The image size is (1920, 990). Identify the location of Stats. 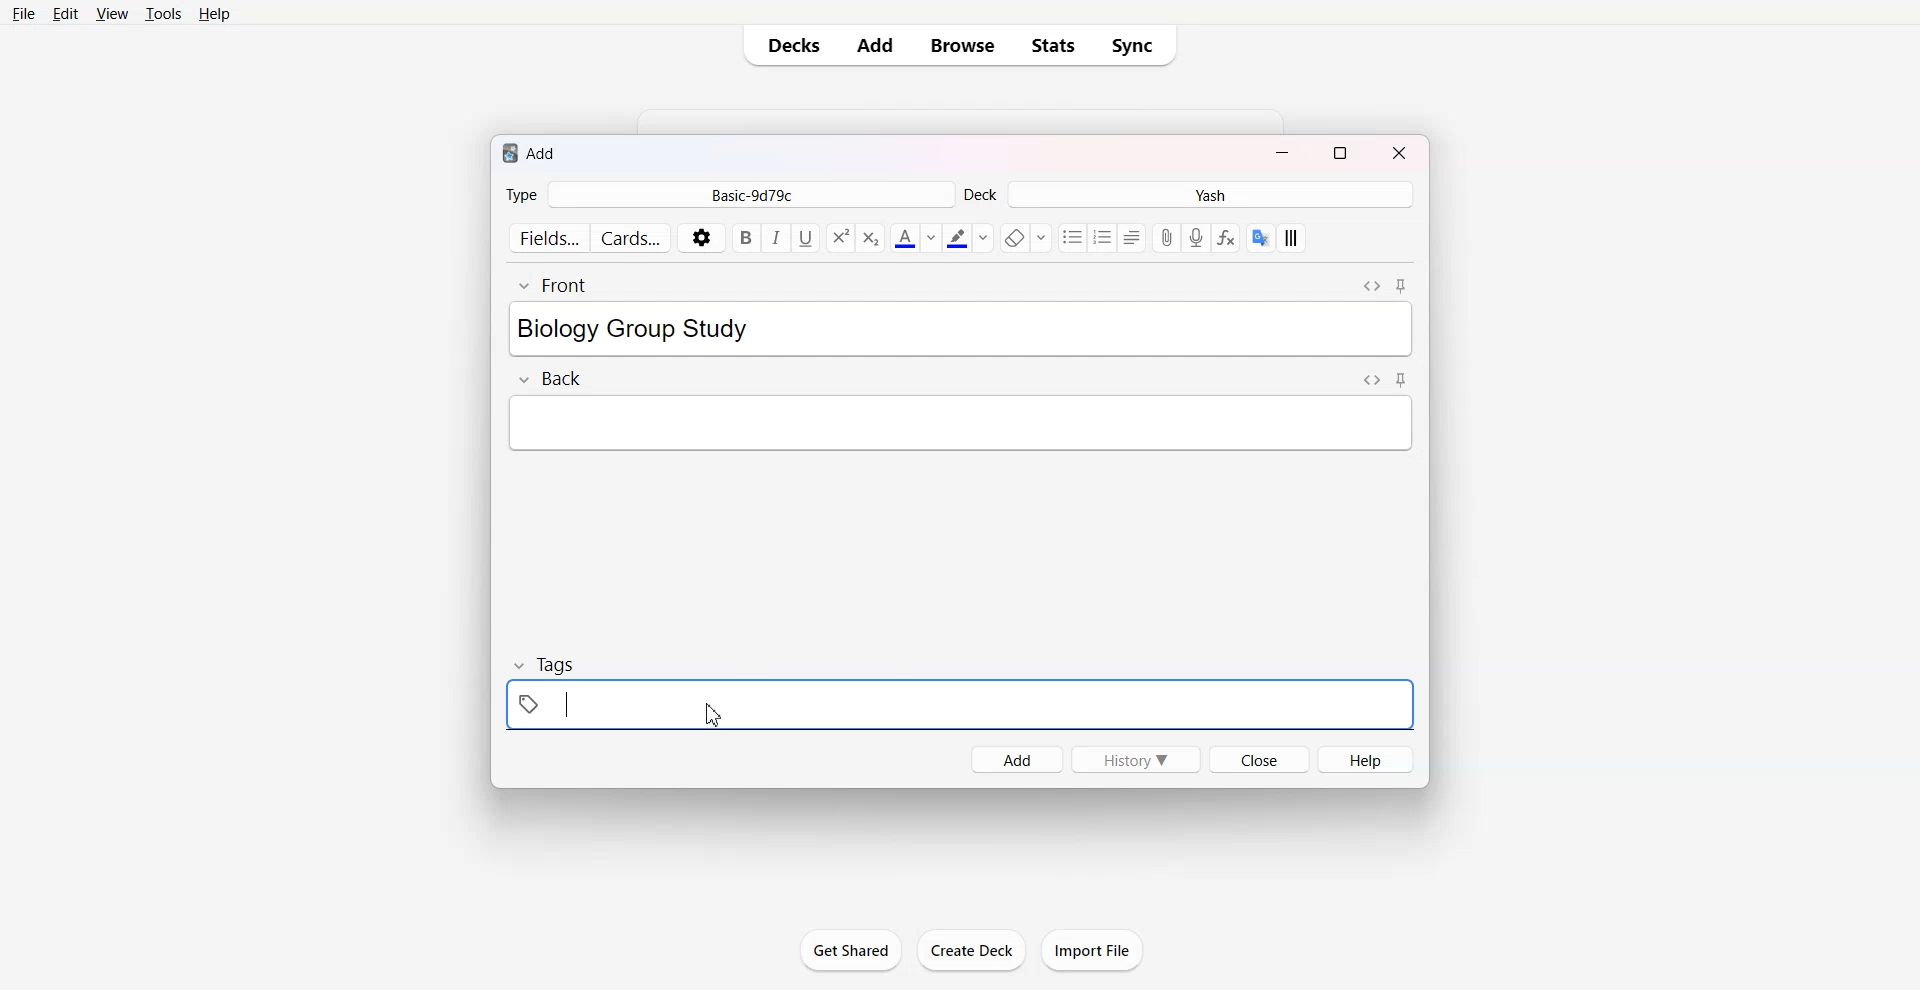
(1054, 45).